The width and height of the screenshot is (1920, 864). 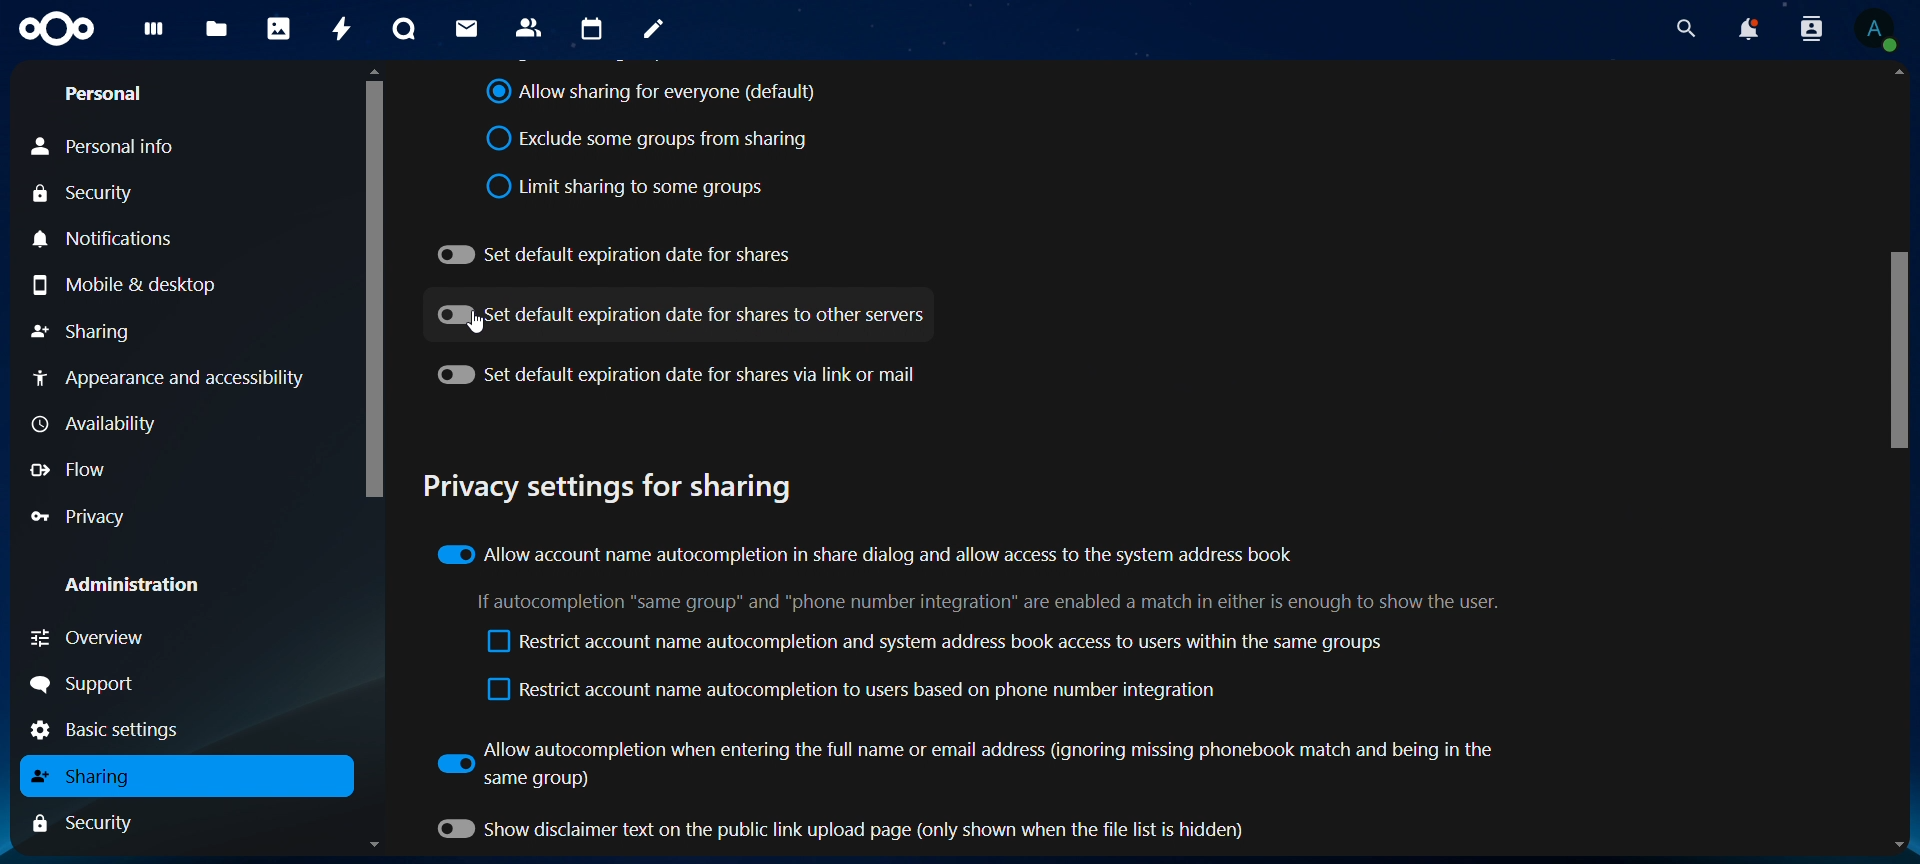 What do you see at coordinates (137, 583) in the screenshot?
I see `administration` at bounding box center [137, 583].